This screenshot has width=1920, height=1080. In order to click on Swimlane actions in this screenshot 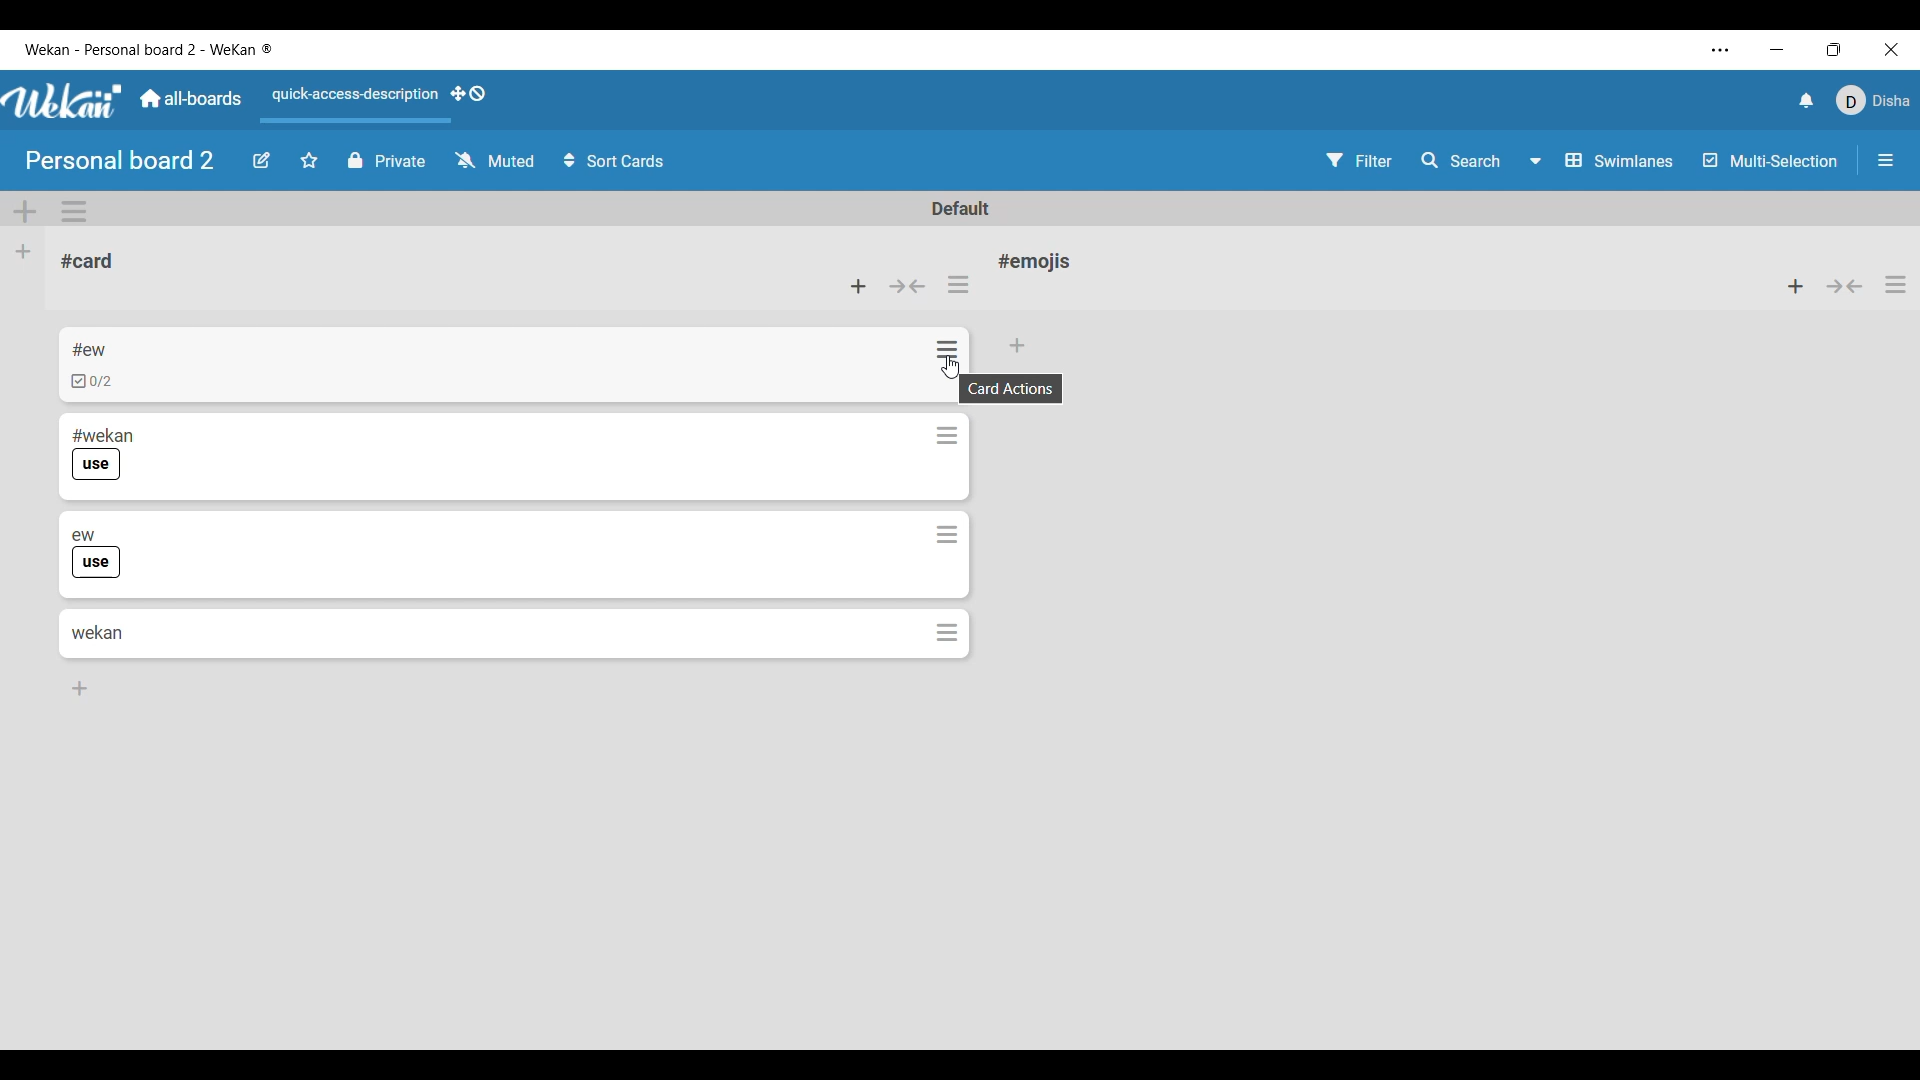, I will do `click(74, 212)`.